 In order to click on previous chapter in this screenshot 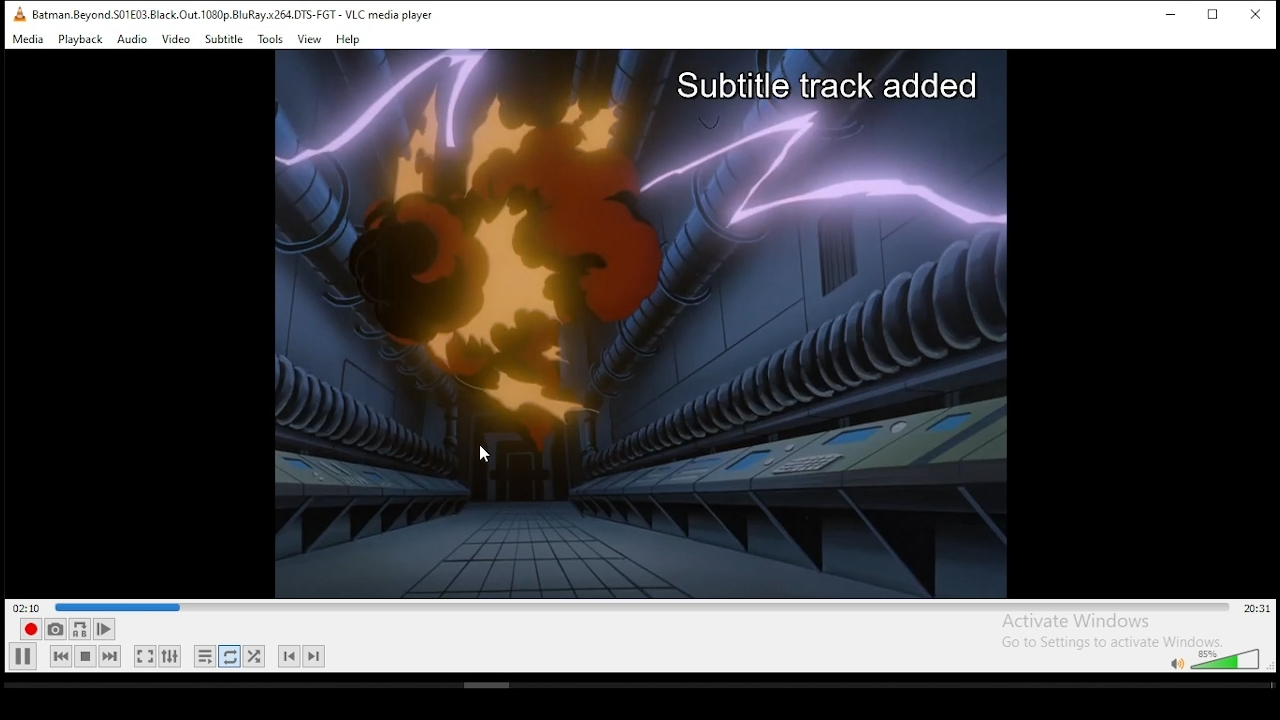, I will do `click(289, 656)`.